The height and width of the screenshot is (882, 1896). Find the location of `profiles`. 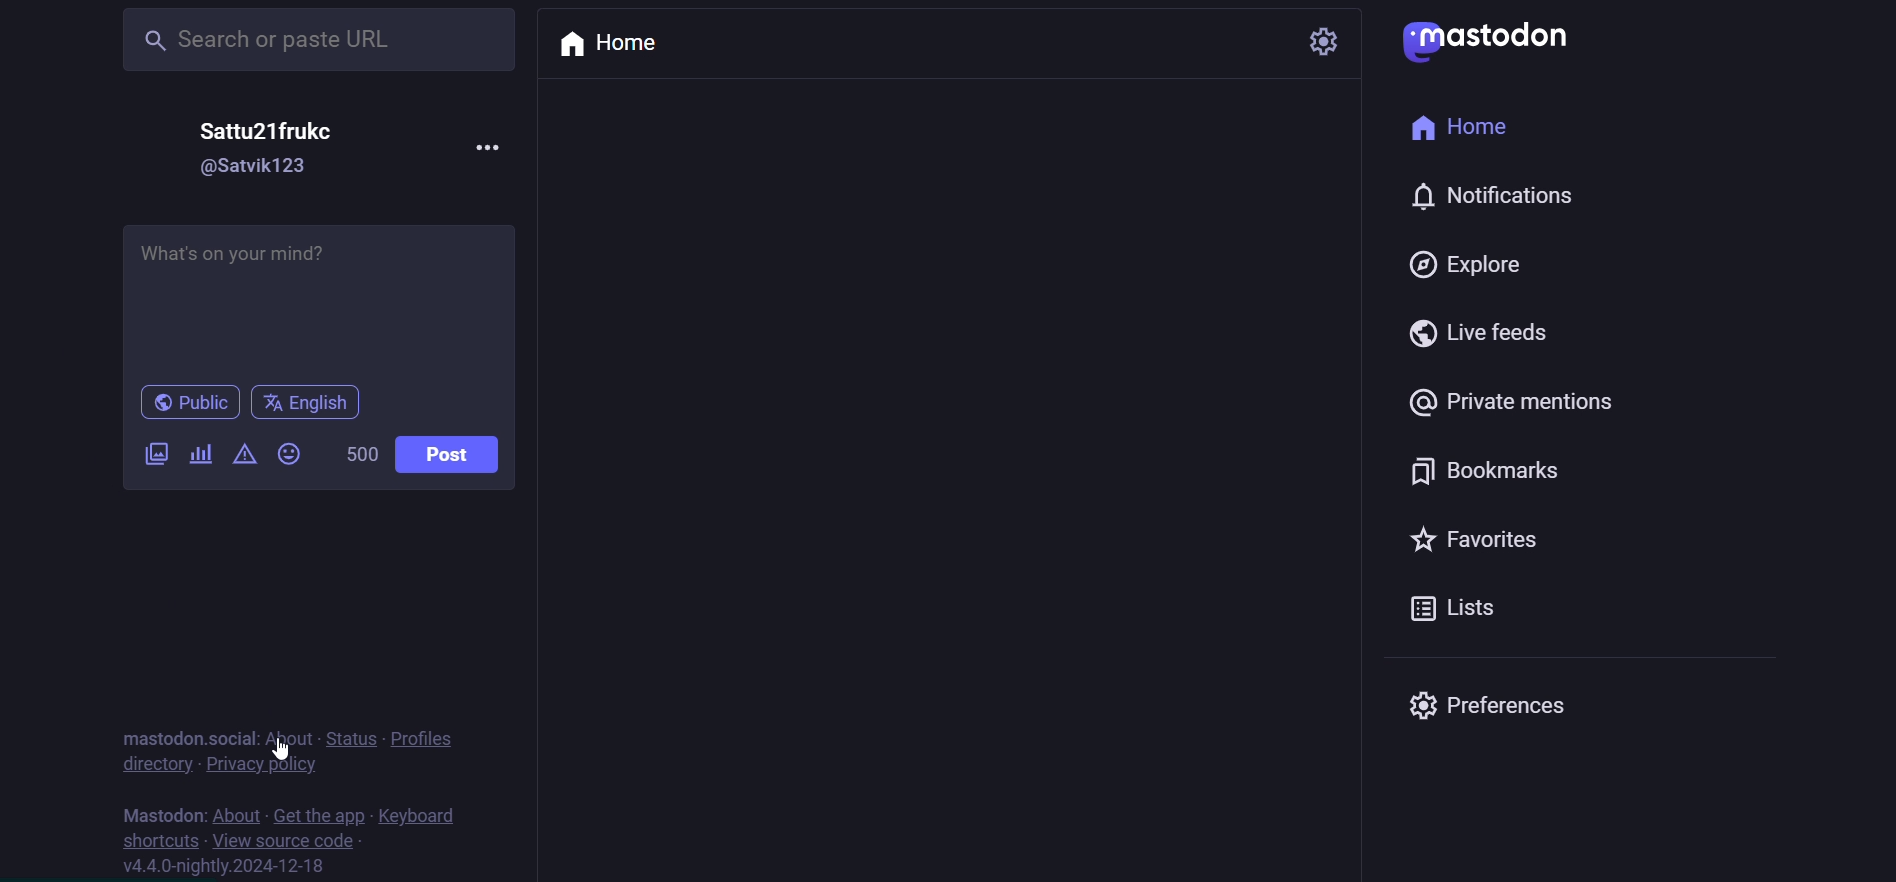

profiles is located at coordinates (427, 736).